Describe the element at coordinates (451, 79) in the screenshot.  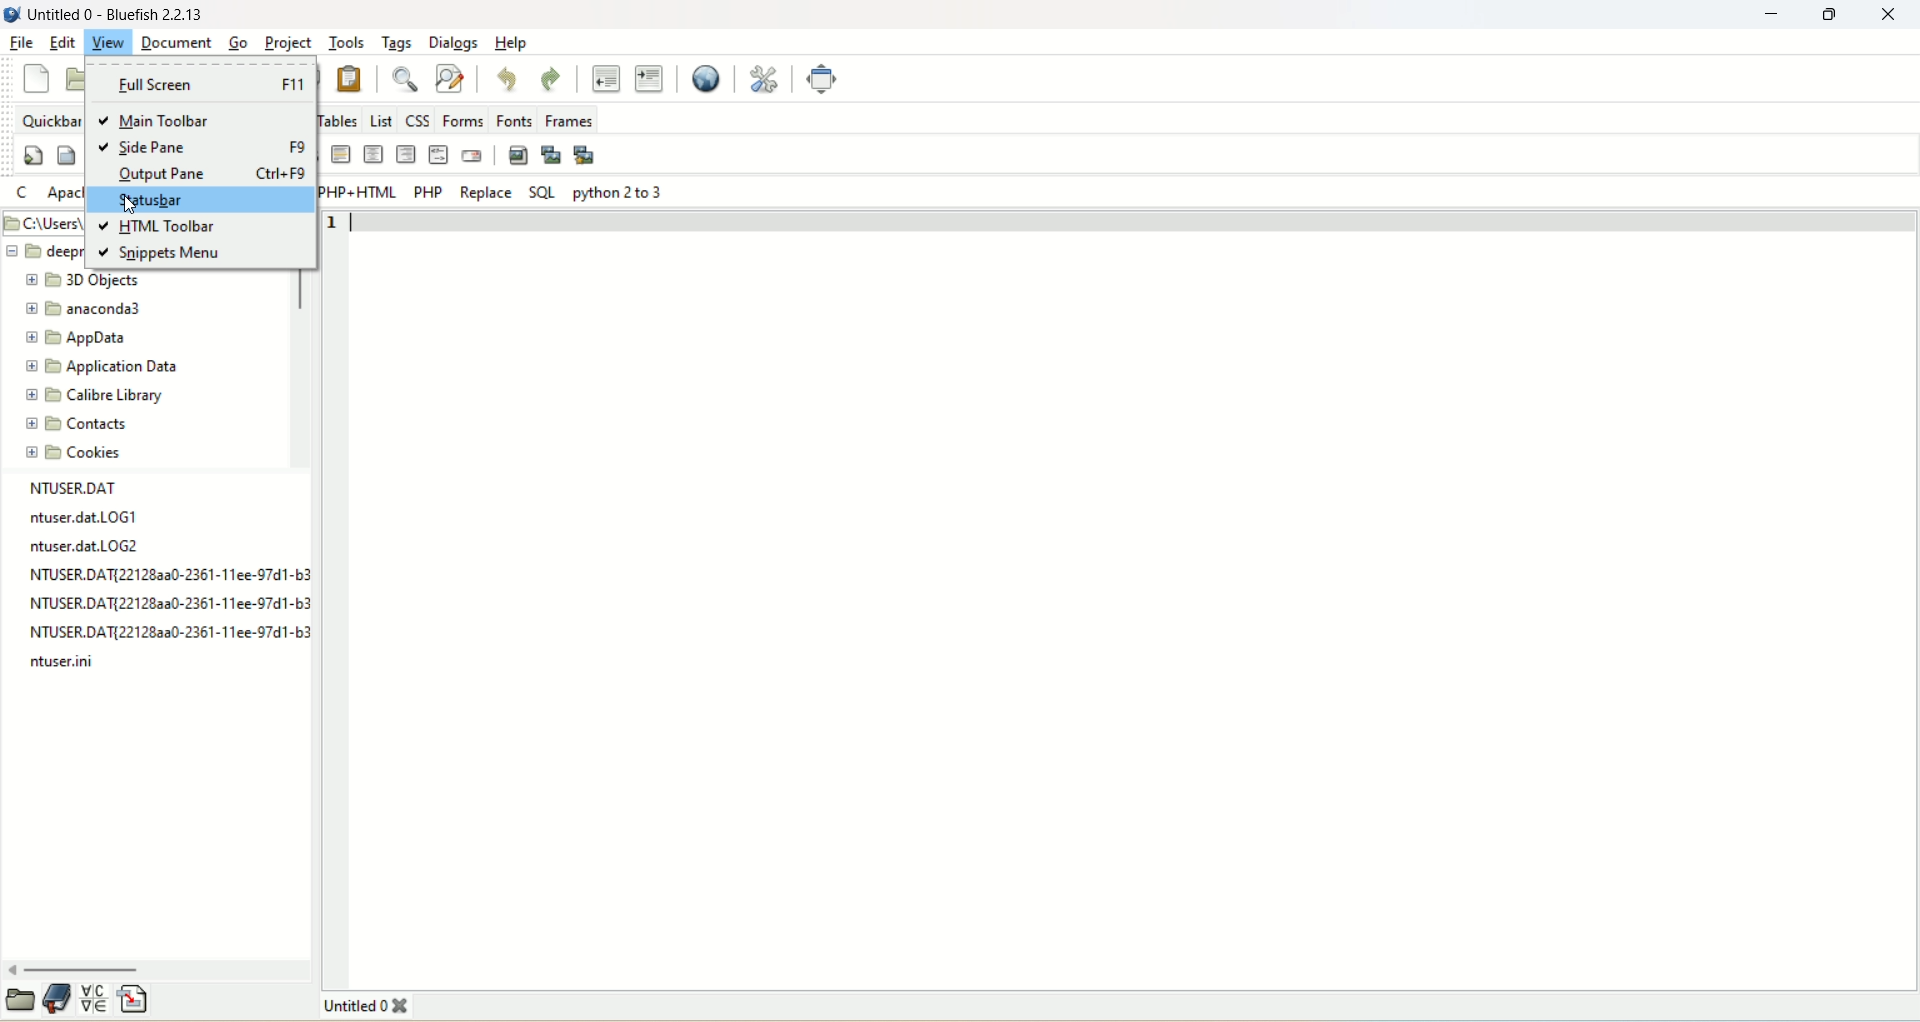
I see `advanced find and replace` at that location.